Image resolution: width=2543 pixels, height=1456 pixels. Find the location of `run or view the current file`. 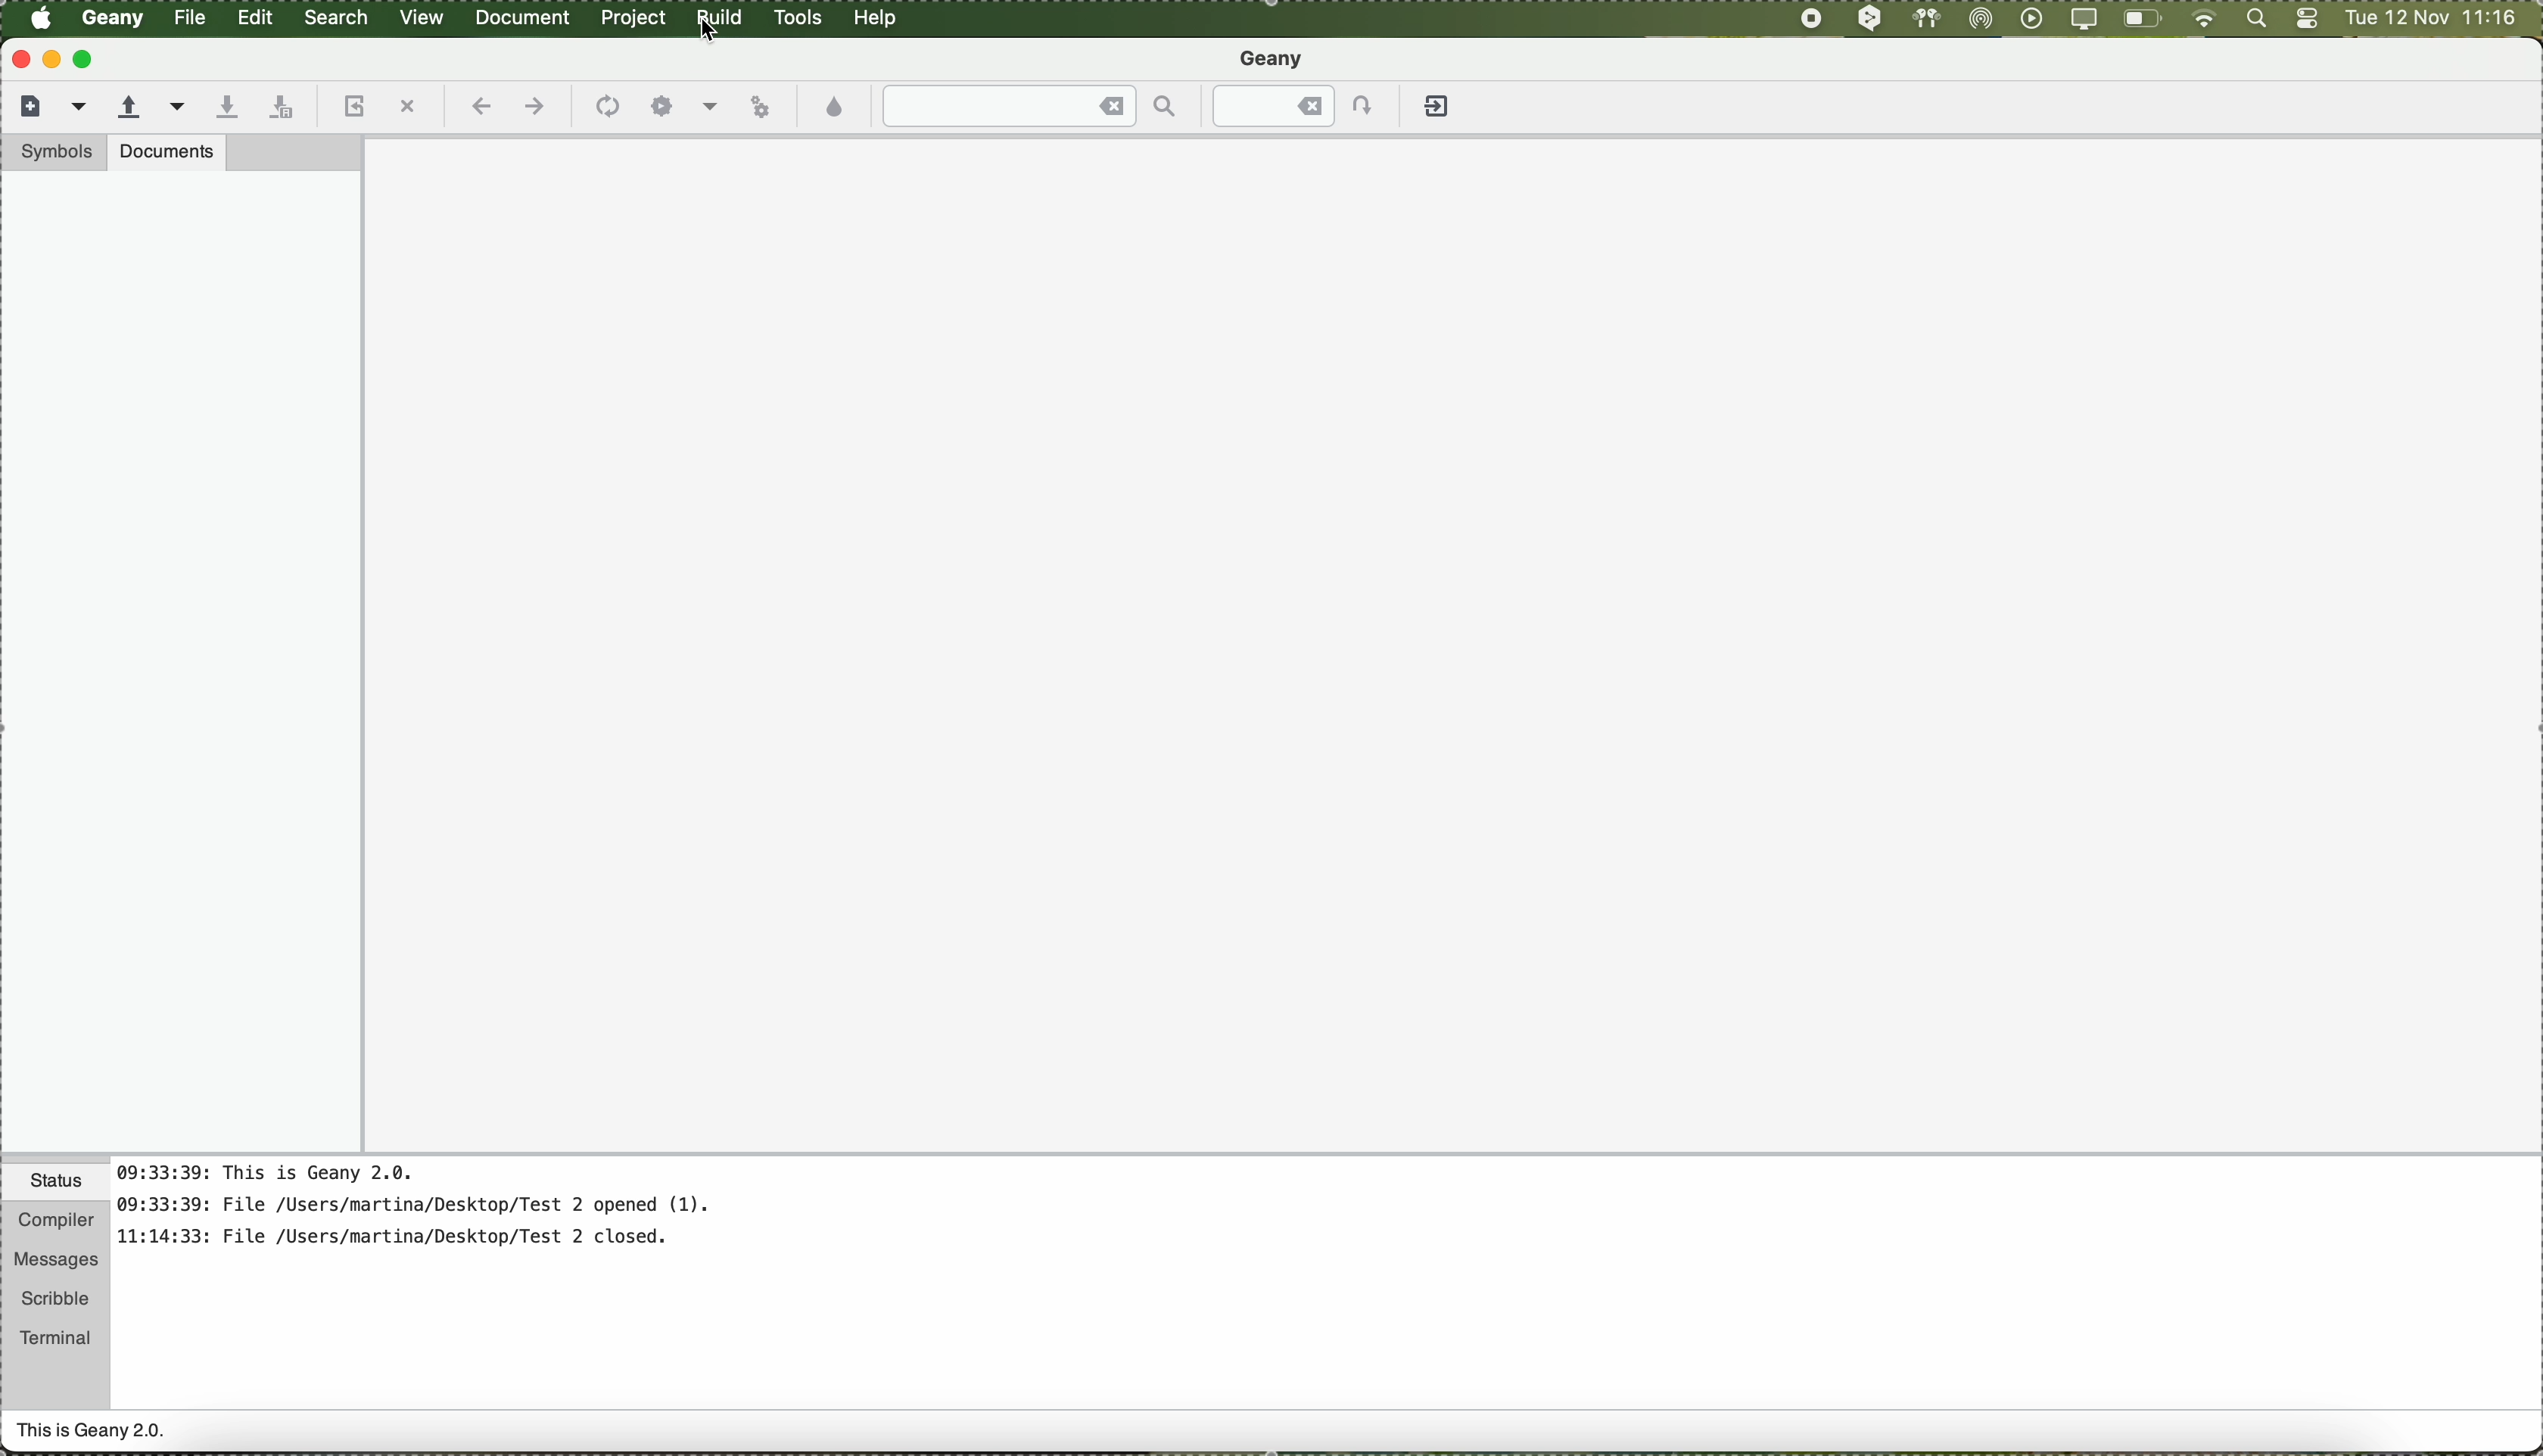

run or view the current file is located at coordinates (760, 104).